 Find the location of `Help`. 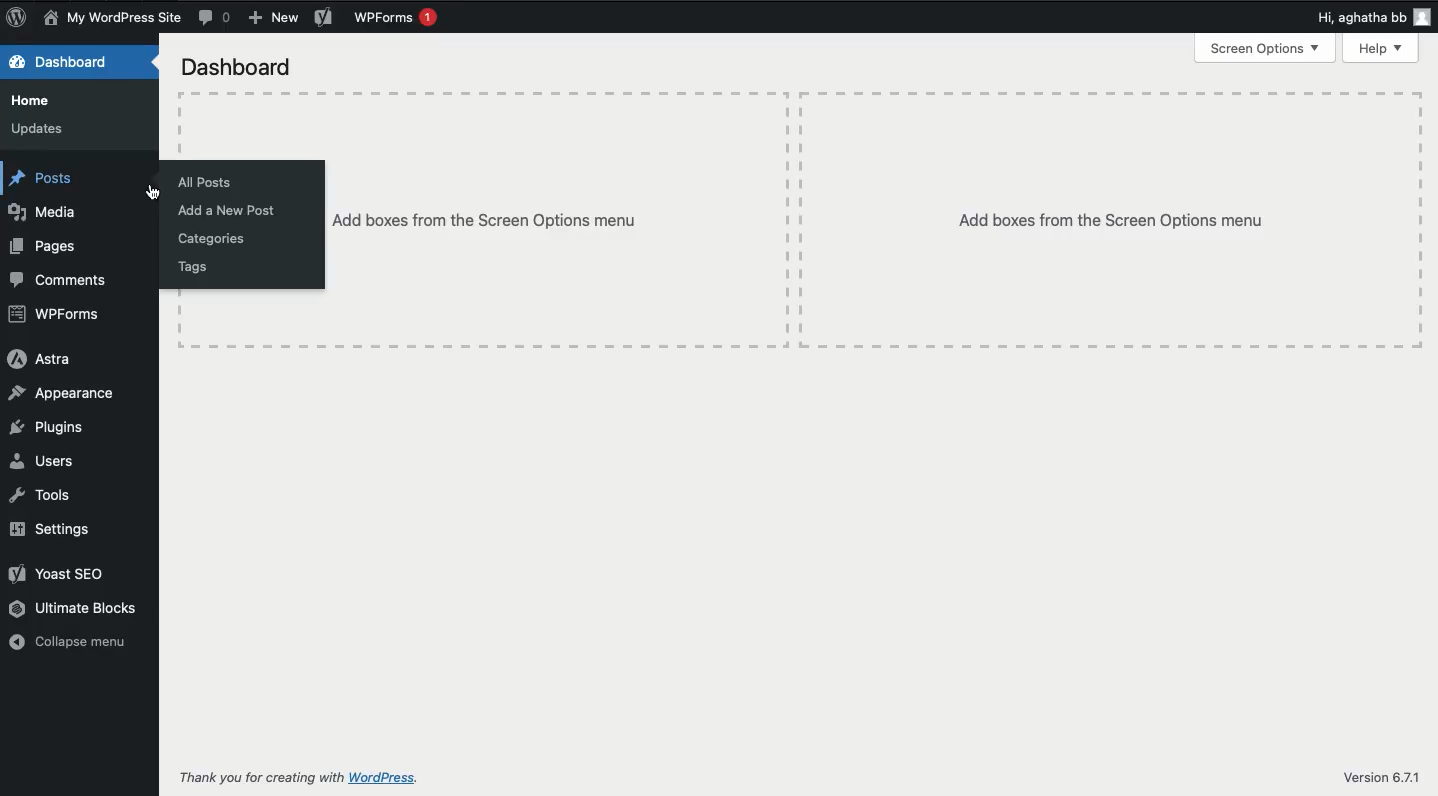

Help is located at coordinates (1382, 48).